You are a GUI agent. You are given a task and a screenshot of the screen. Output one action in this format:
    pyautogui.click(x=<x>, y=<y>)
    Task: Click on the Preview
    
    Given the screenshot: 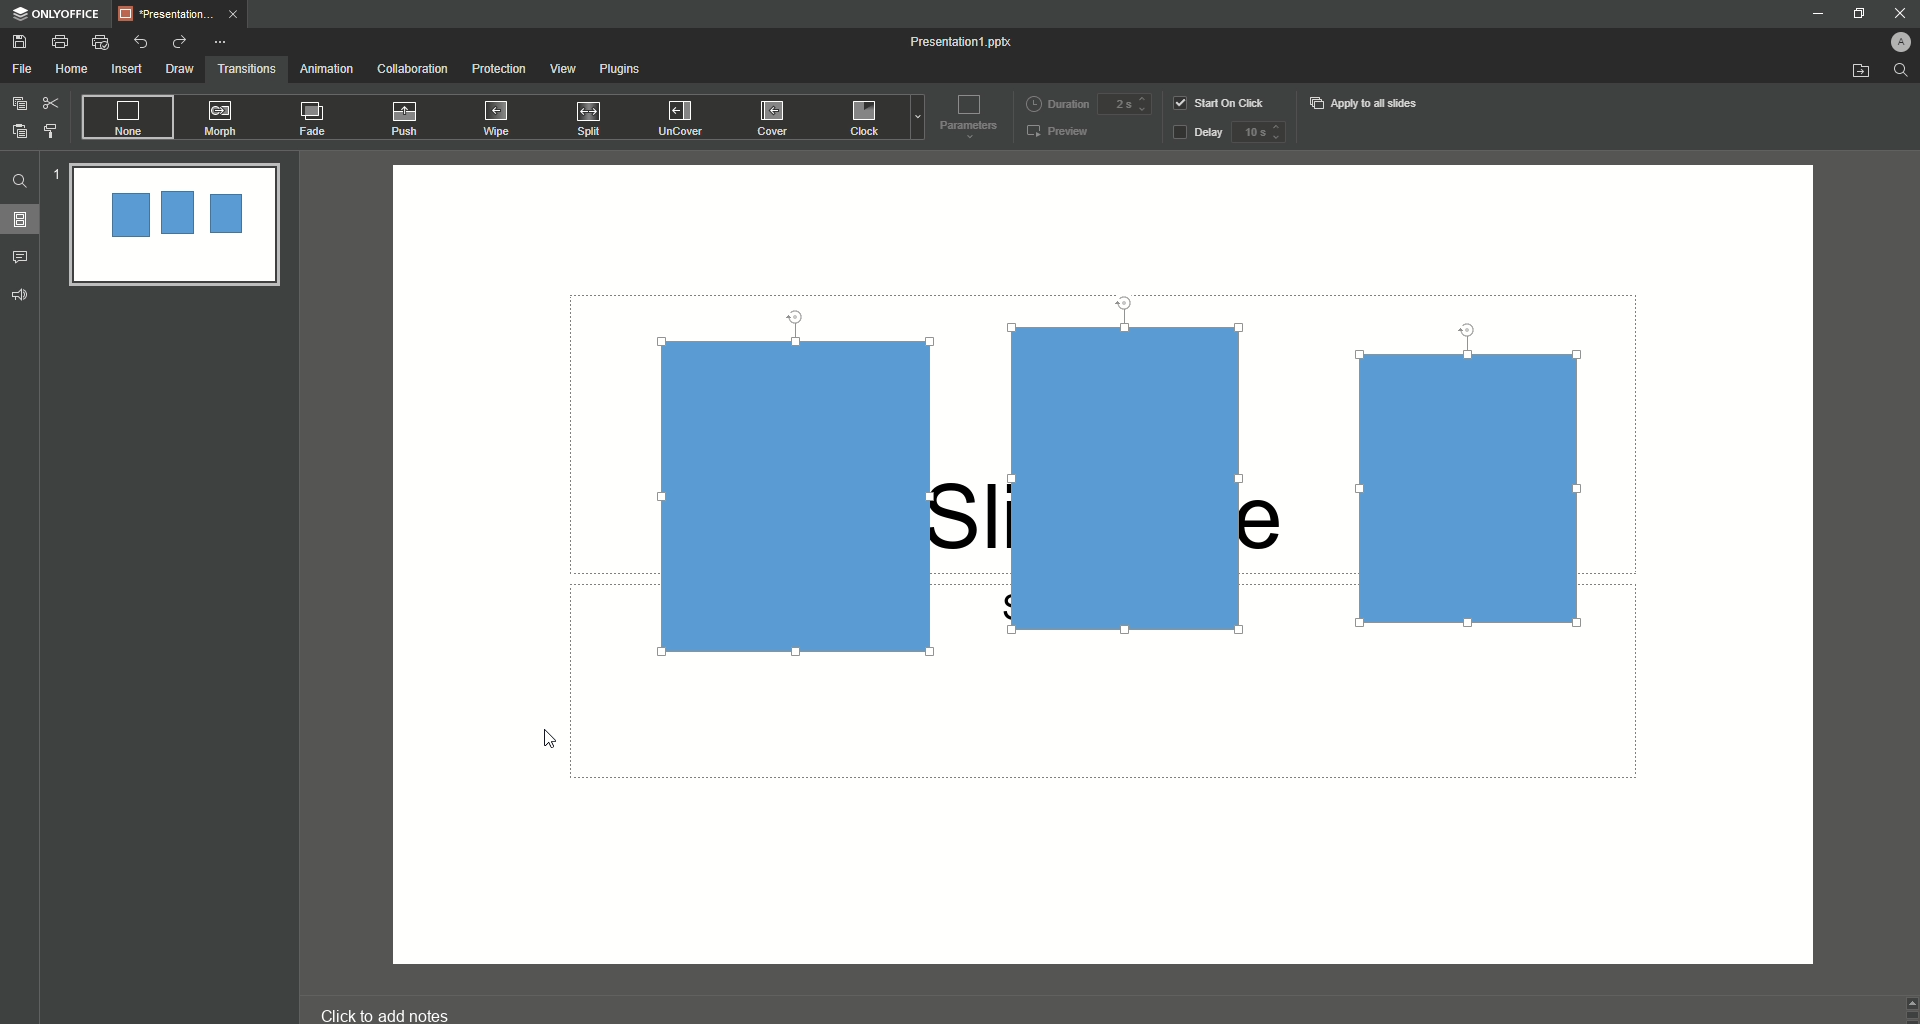 What is the action you would take?
    pyautogui.click(x=1059, y=133)
    